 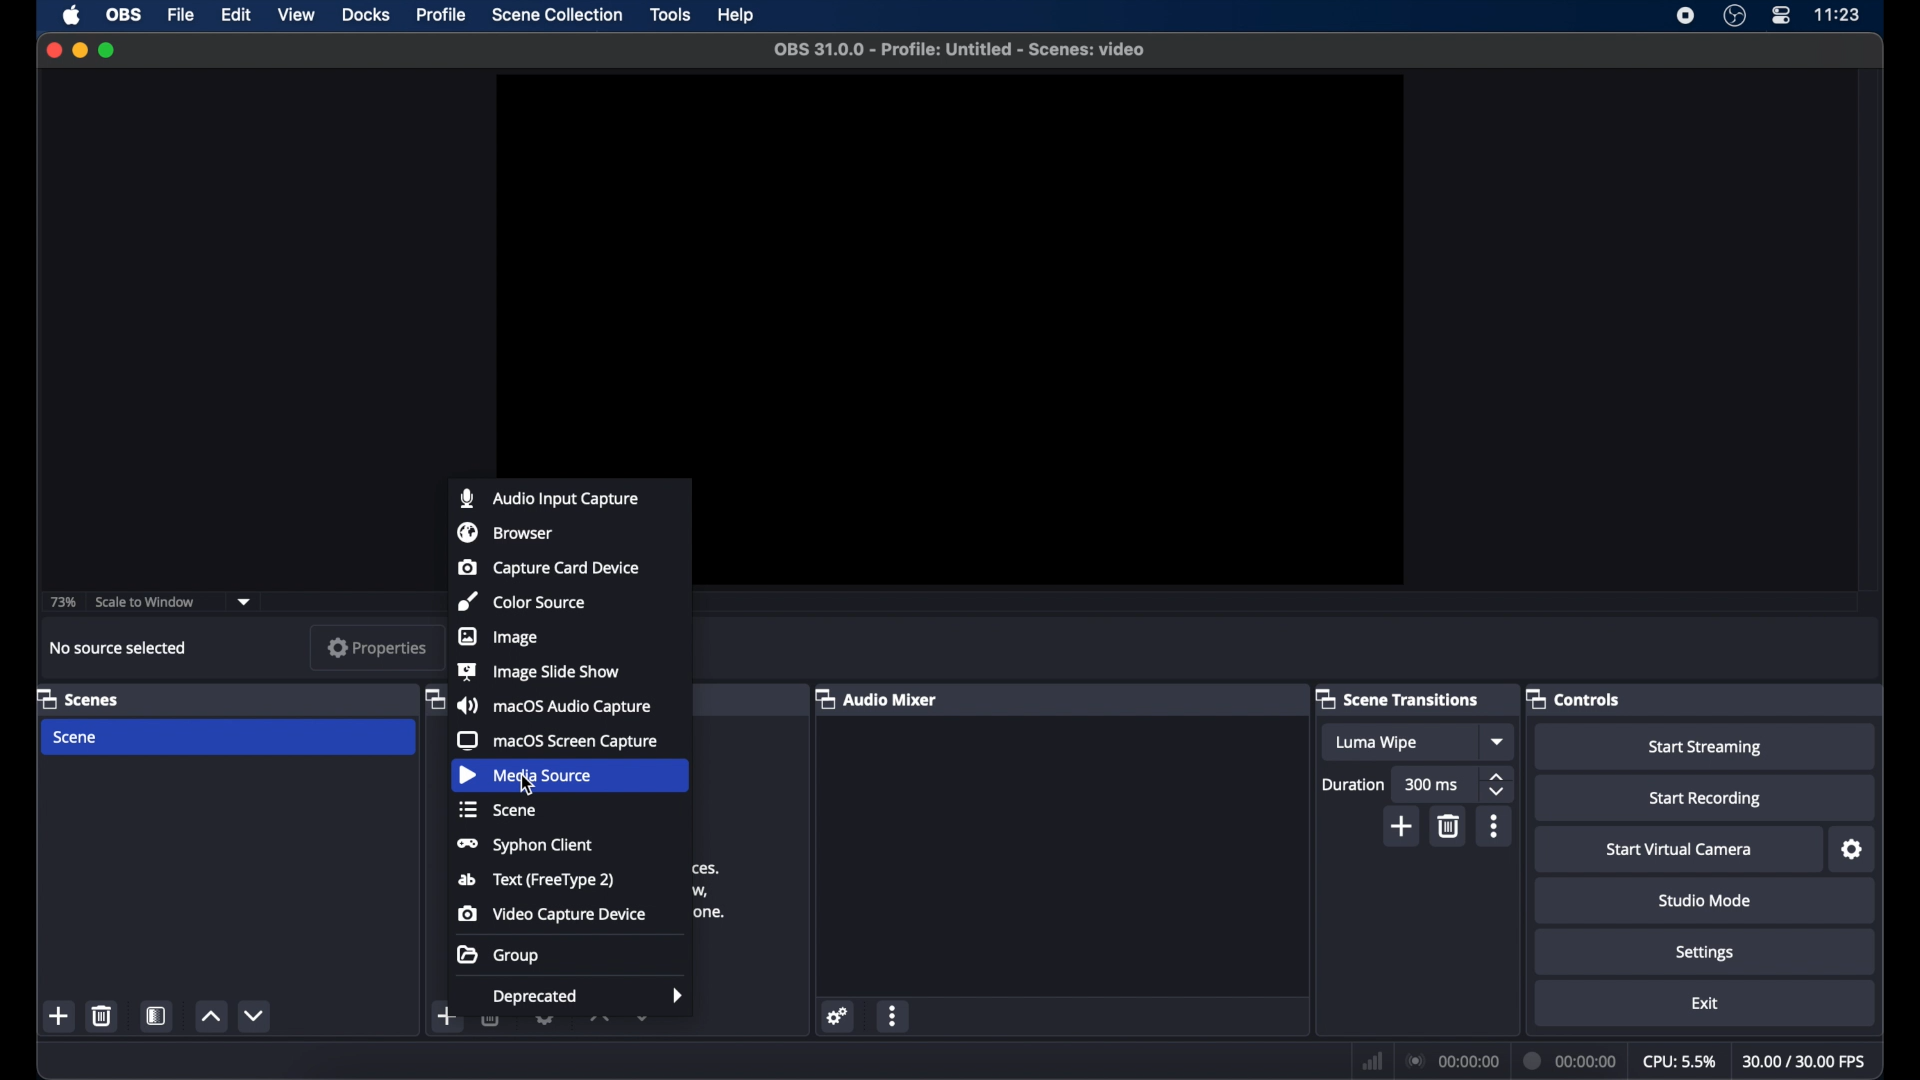 I want to click on close, so click(x=53, y=49).